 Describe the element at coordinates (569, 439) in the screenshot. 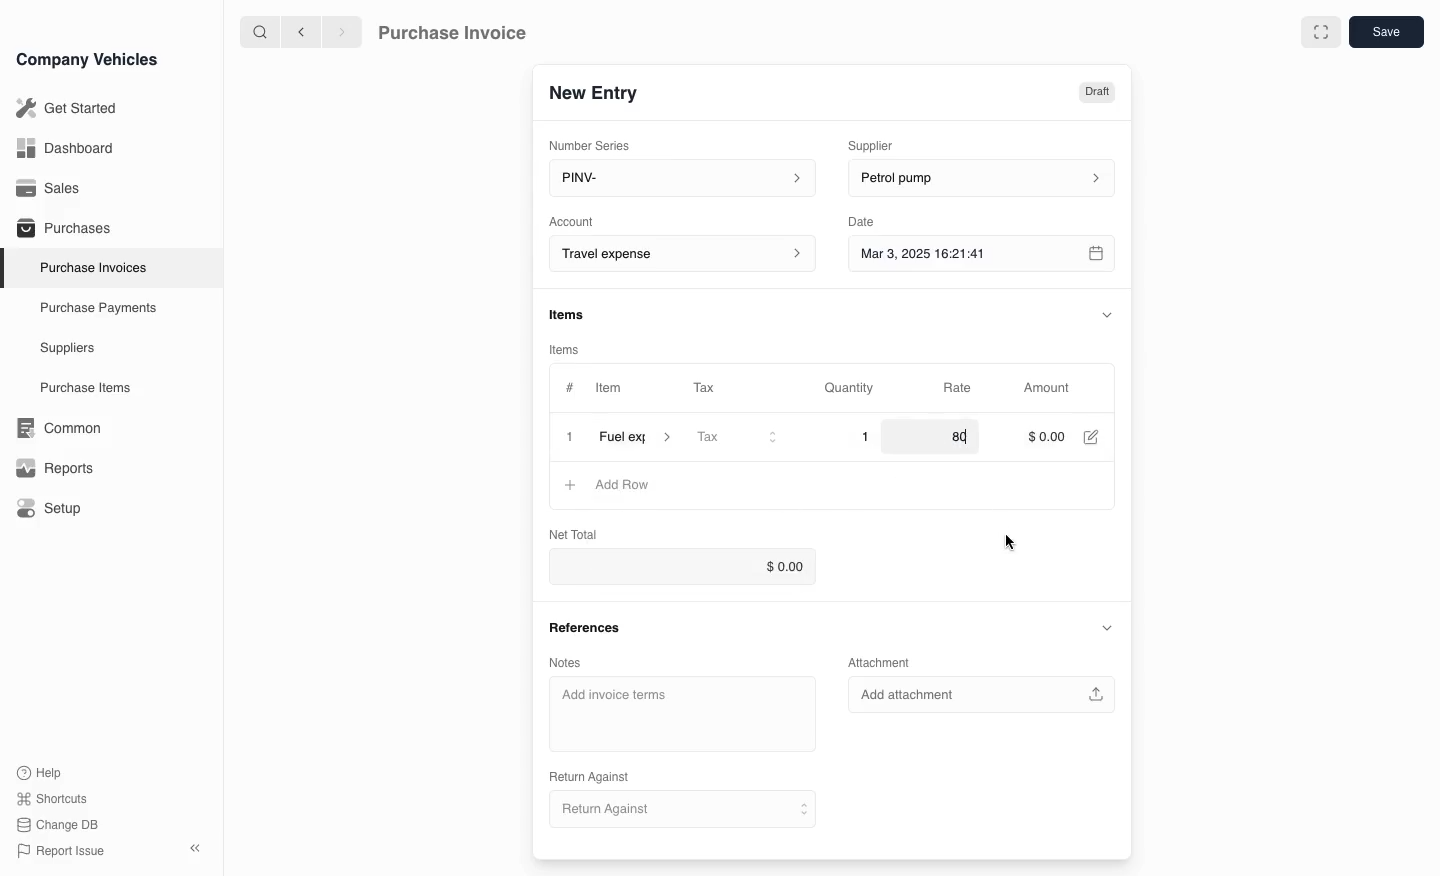

I see `close` at that location.